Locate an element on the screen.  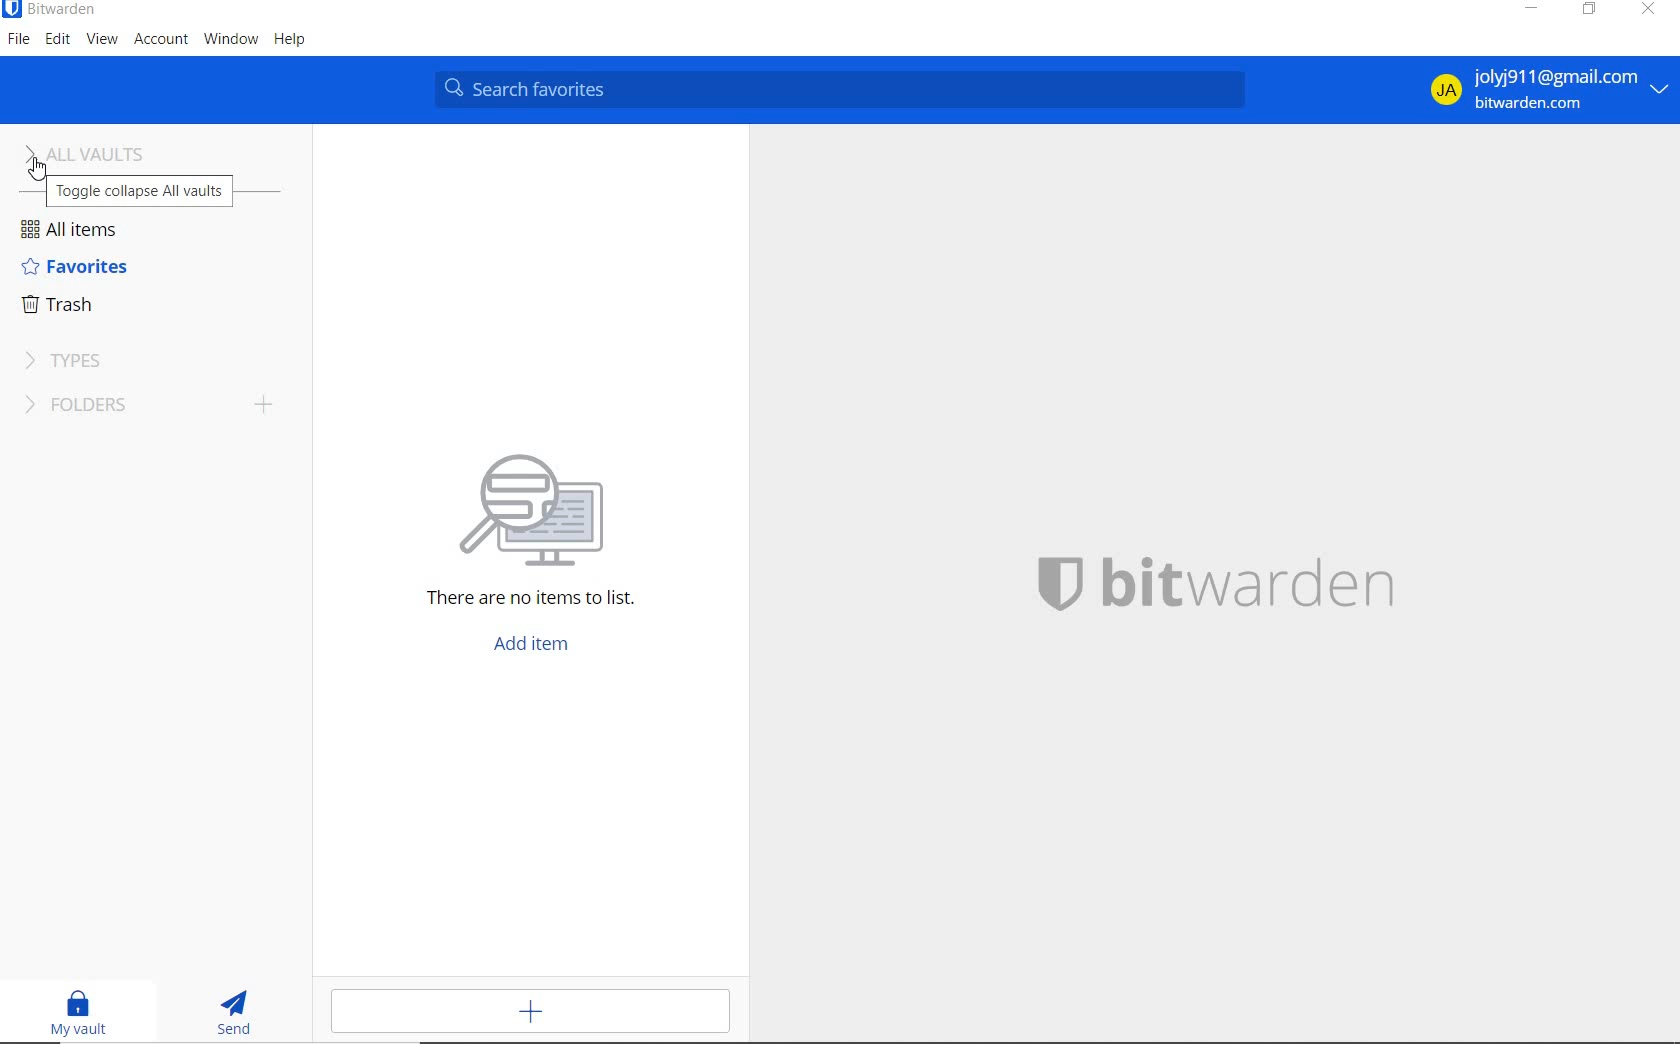
ADD ITEM is located at coordinates (538, 645).